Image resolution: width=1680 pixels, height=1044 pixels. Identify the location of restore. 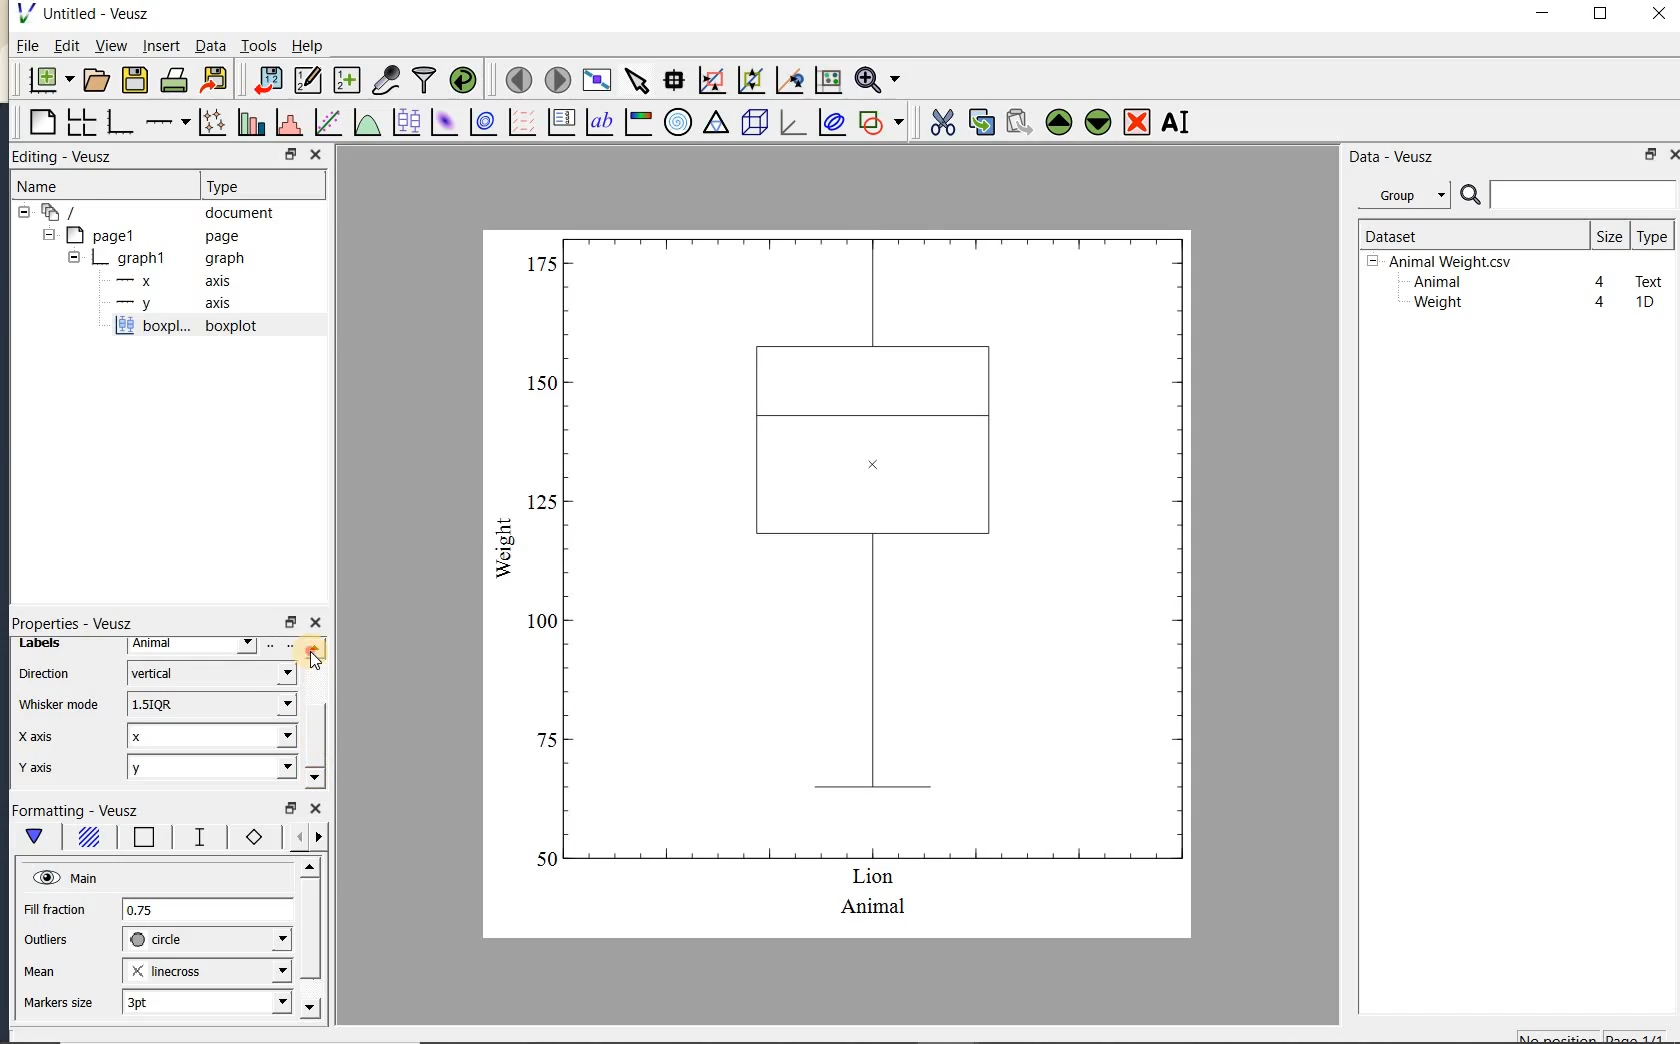
(1652, 154).